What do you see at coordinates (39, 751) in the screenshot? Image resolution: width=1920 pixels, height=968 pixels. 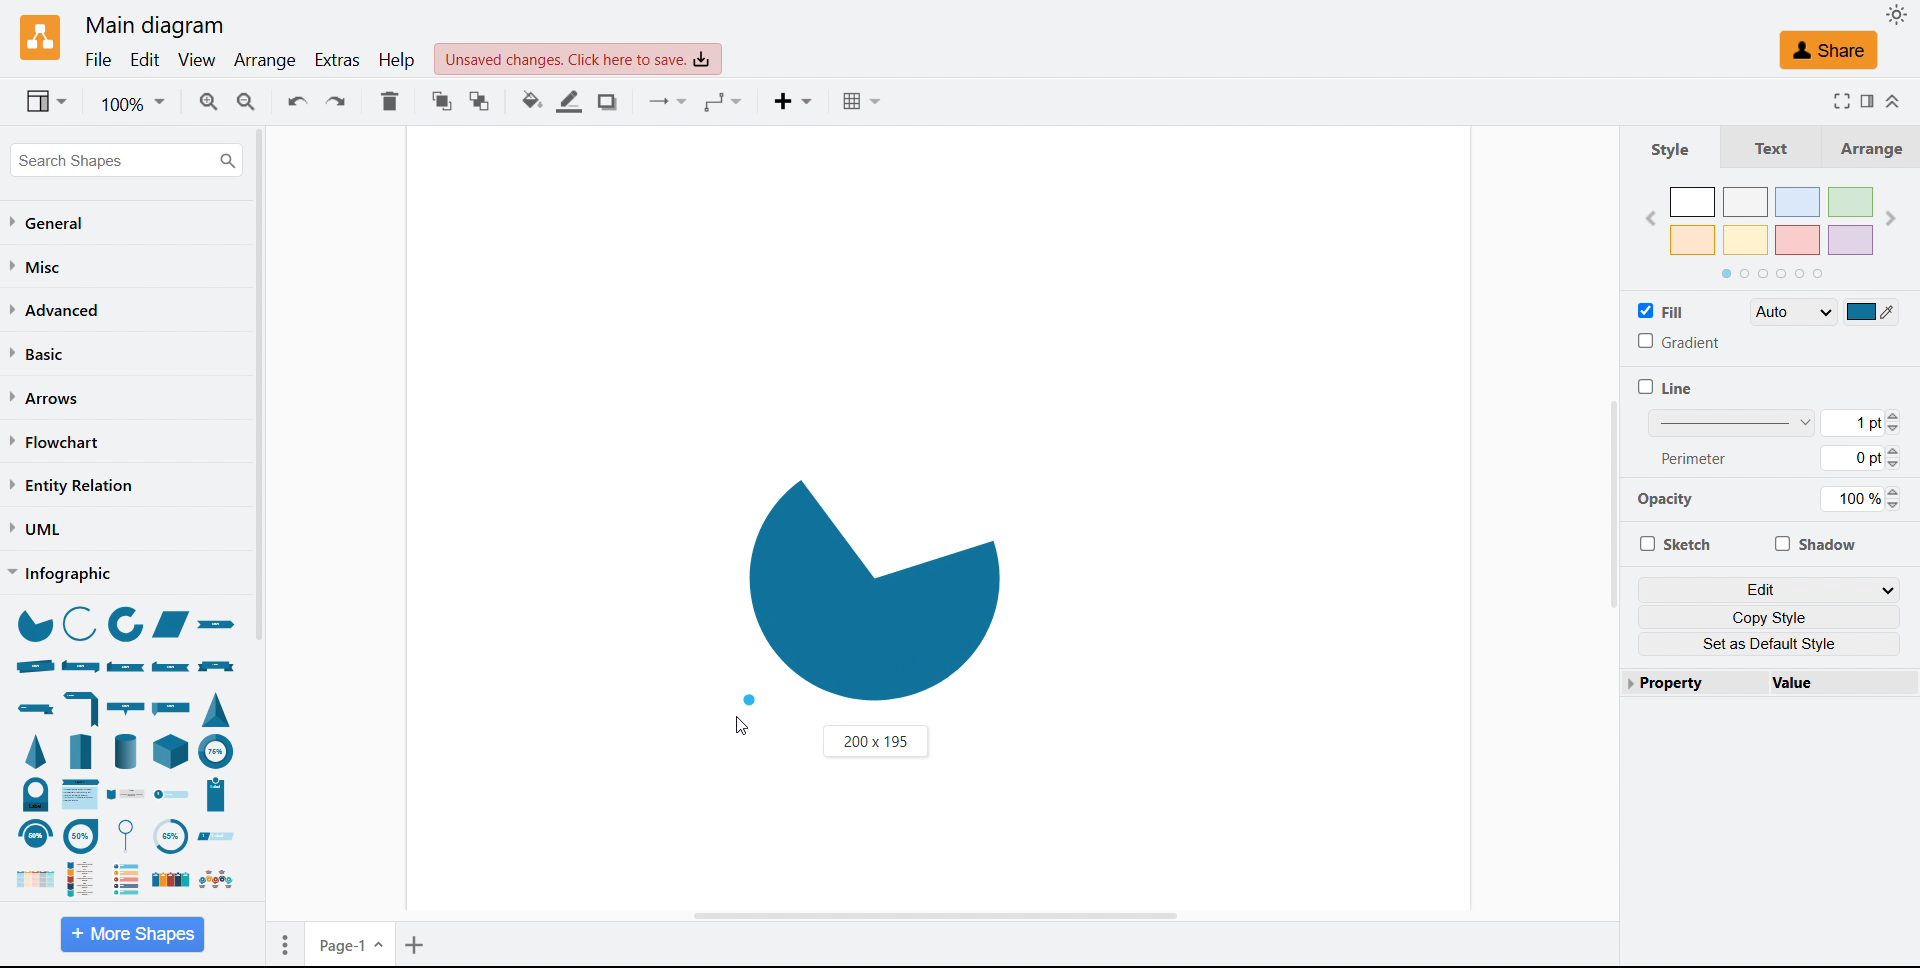 I see `pyramid` at bounding box center [39, 751].